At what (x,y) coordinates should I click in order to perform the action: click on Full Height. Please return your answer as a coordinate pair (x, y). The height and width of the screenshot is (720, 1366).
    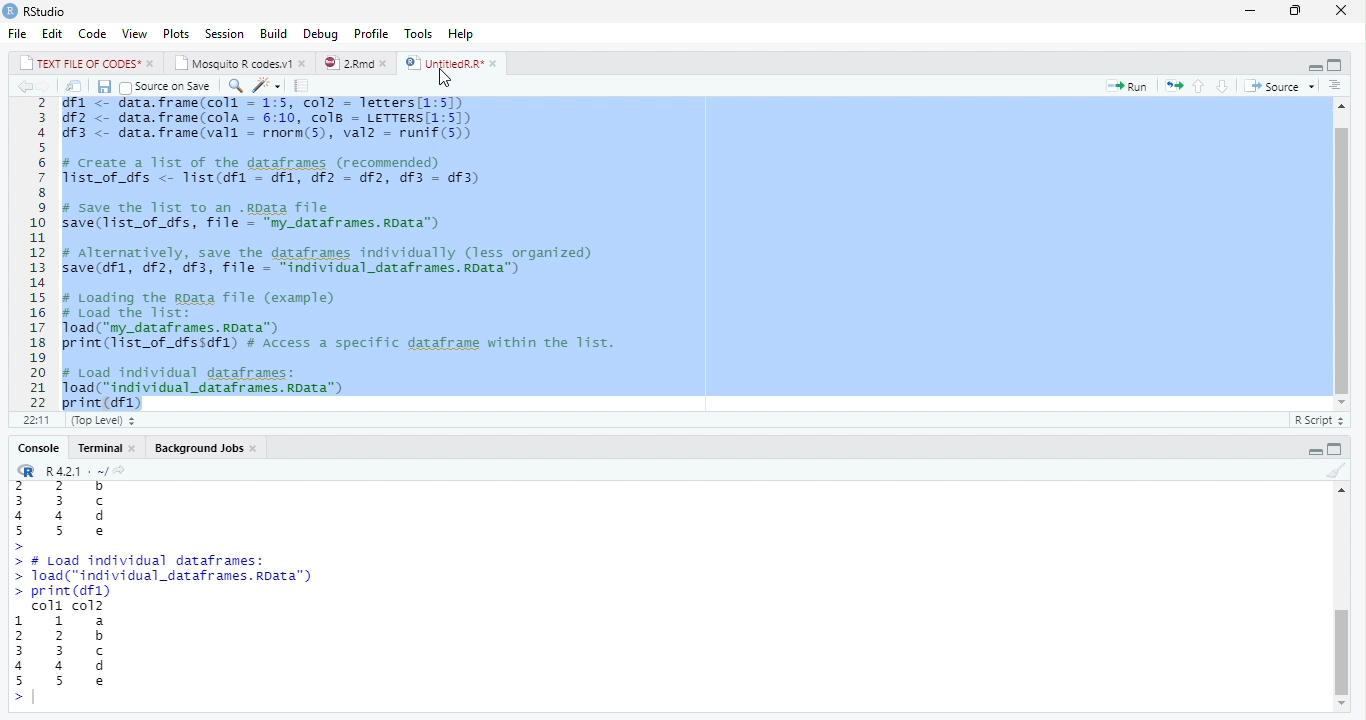
    Looking at the image, I should click on (1337, 449).